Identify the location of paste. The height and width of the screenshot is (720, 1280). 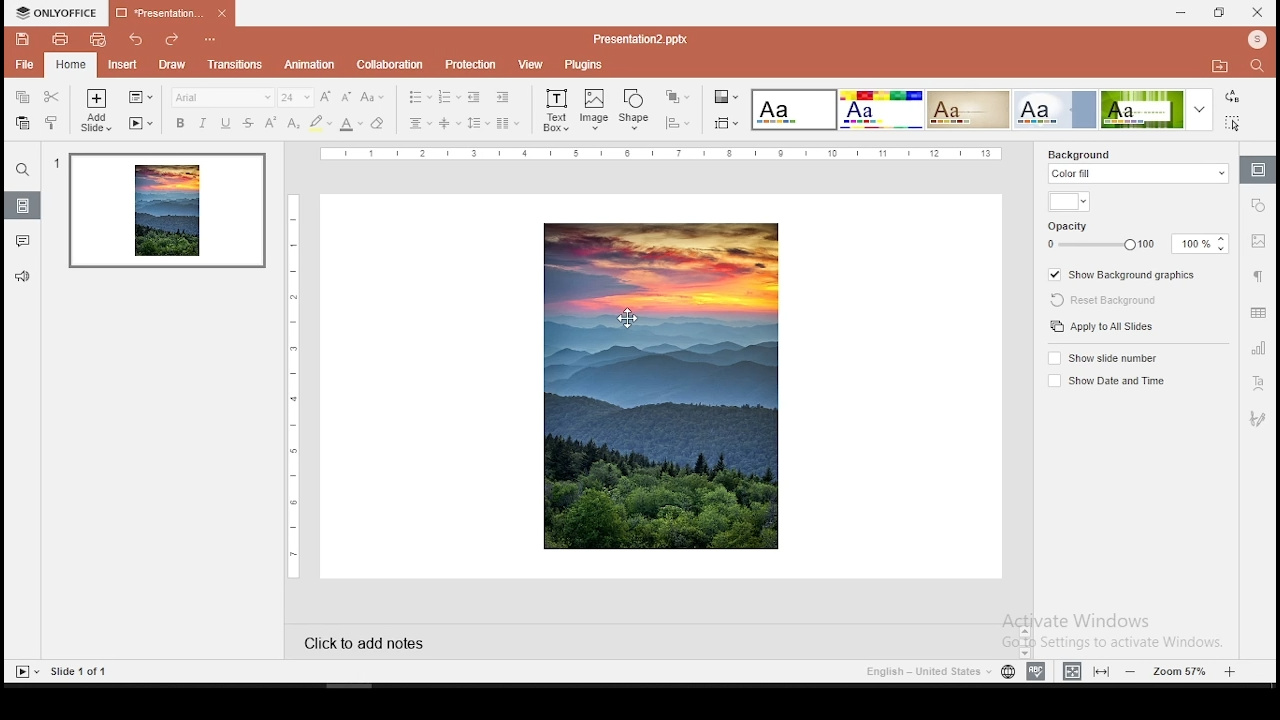
(23, 123).